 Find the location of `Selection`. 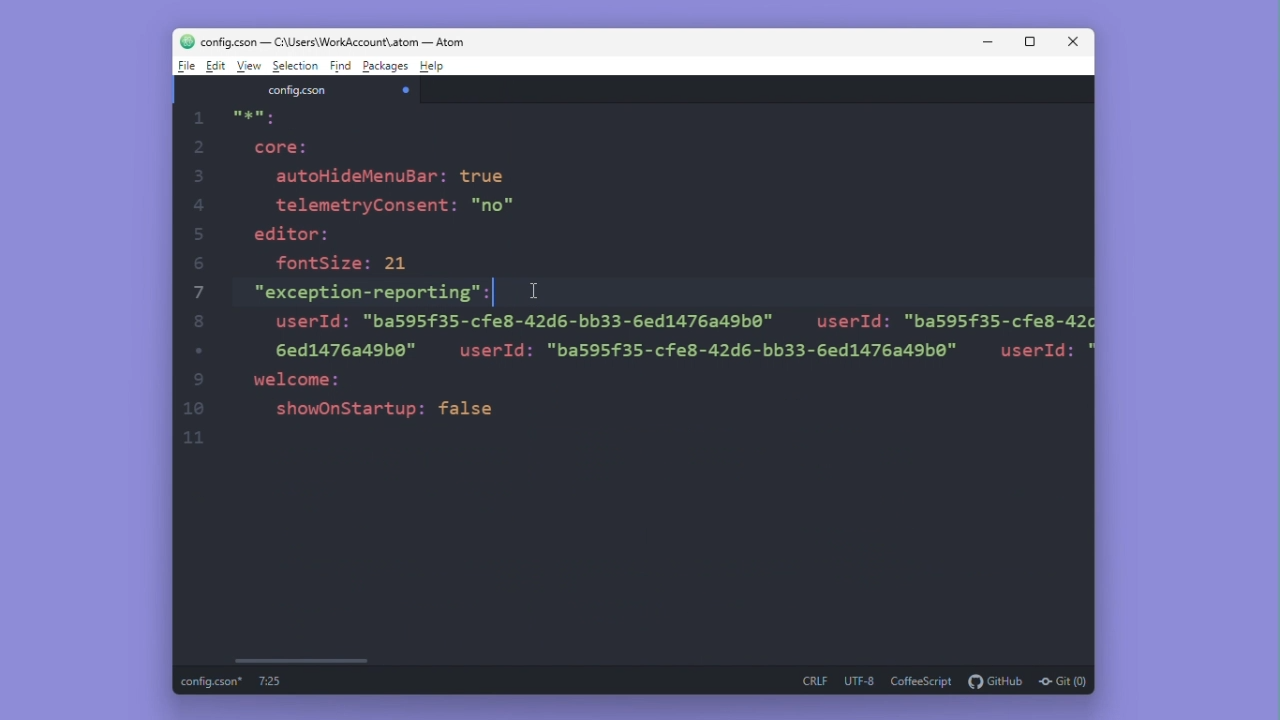

Selection is located at coordinates (297, 66).